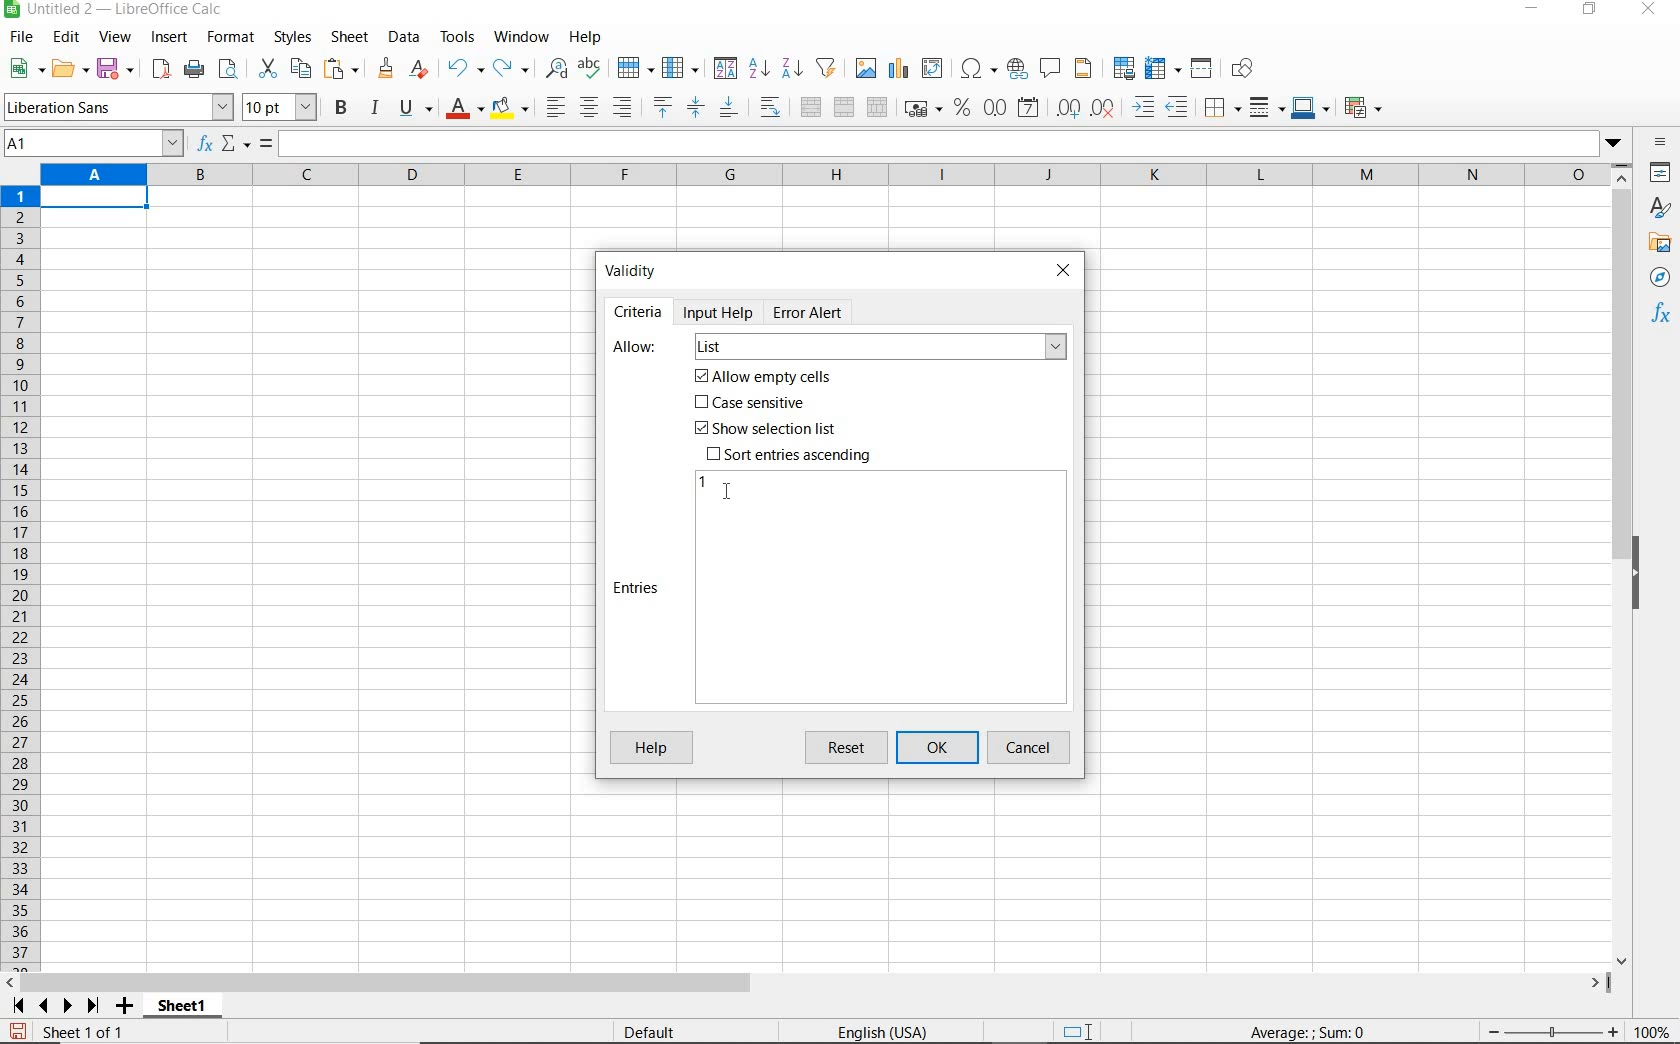 This screenshot has height=1044, width=1680. Describe the element at coordinates (509, 110) in the screenshot. I see `background color` at that location.